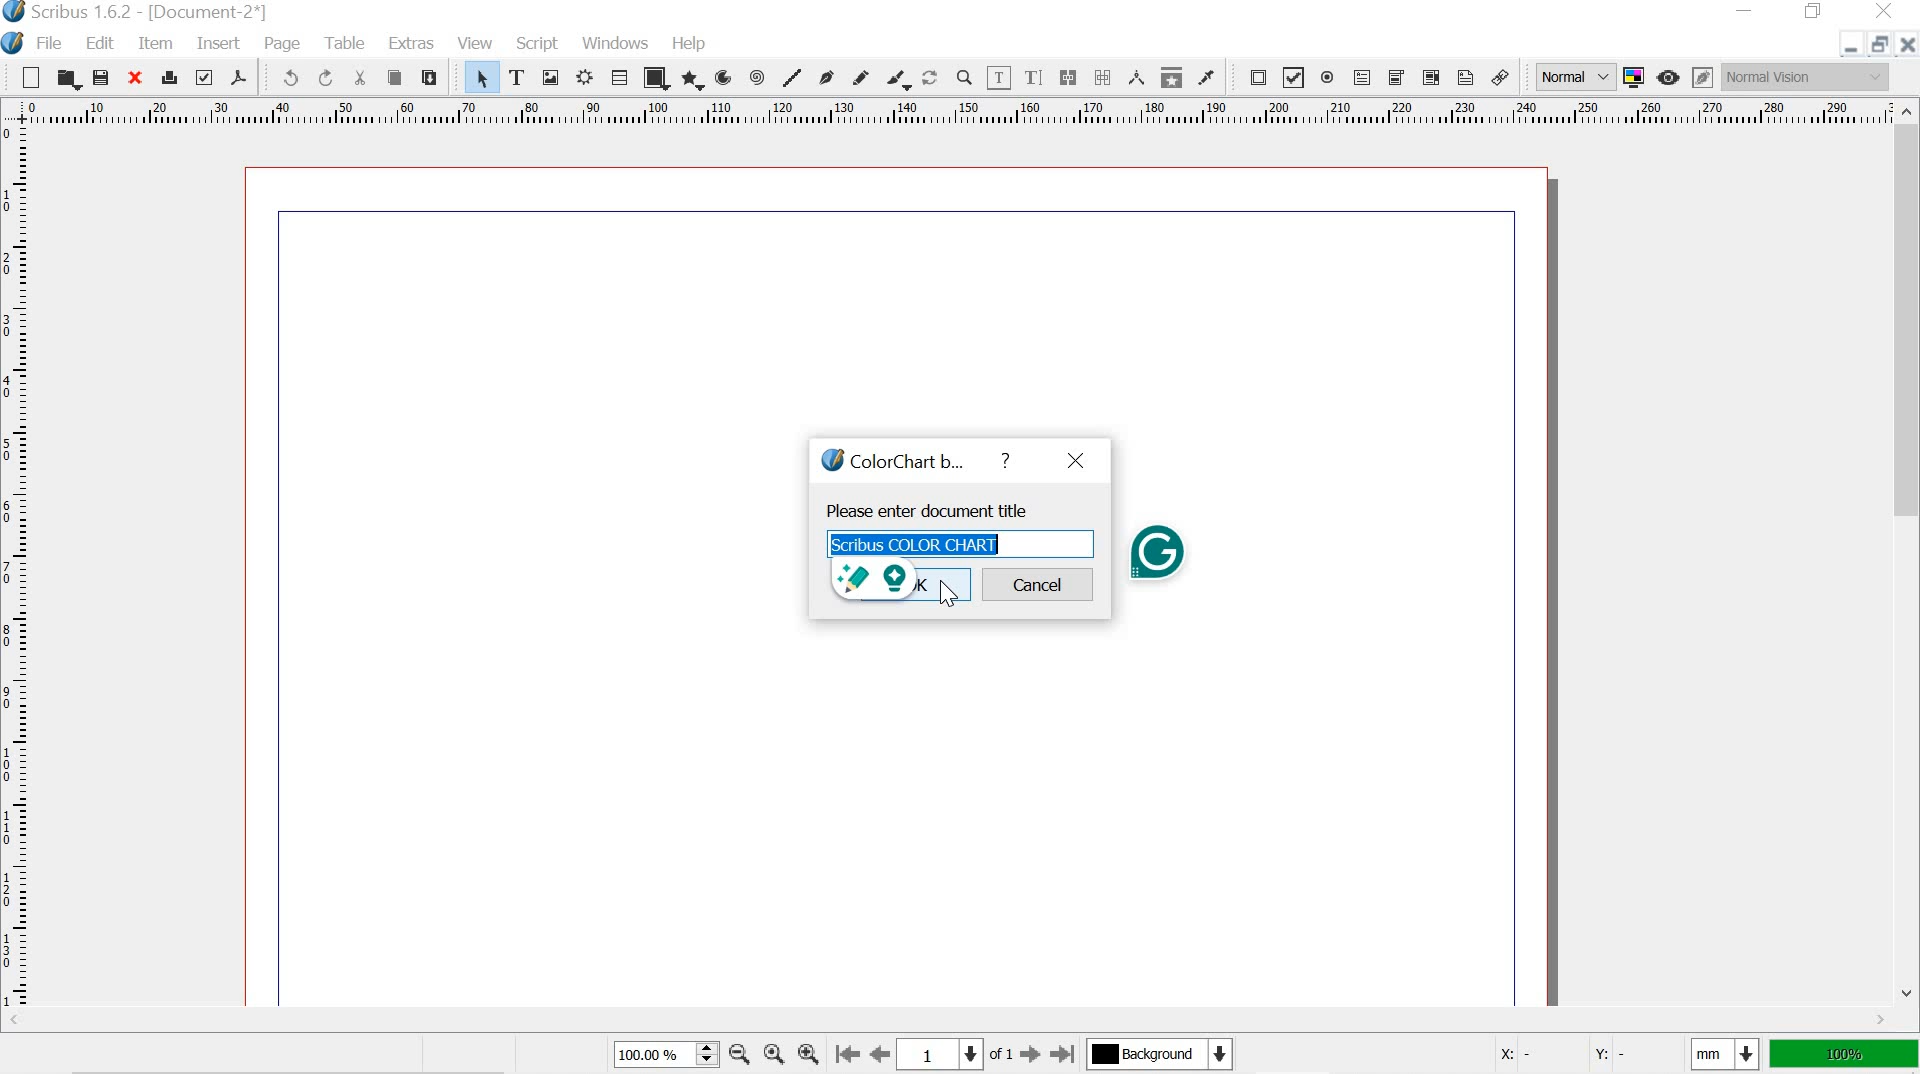 This screenshot has height=1074, width=1920. I want to click on redo, so click(327, 78).